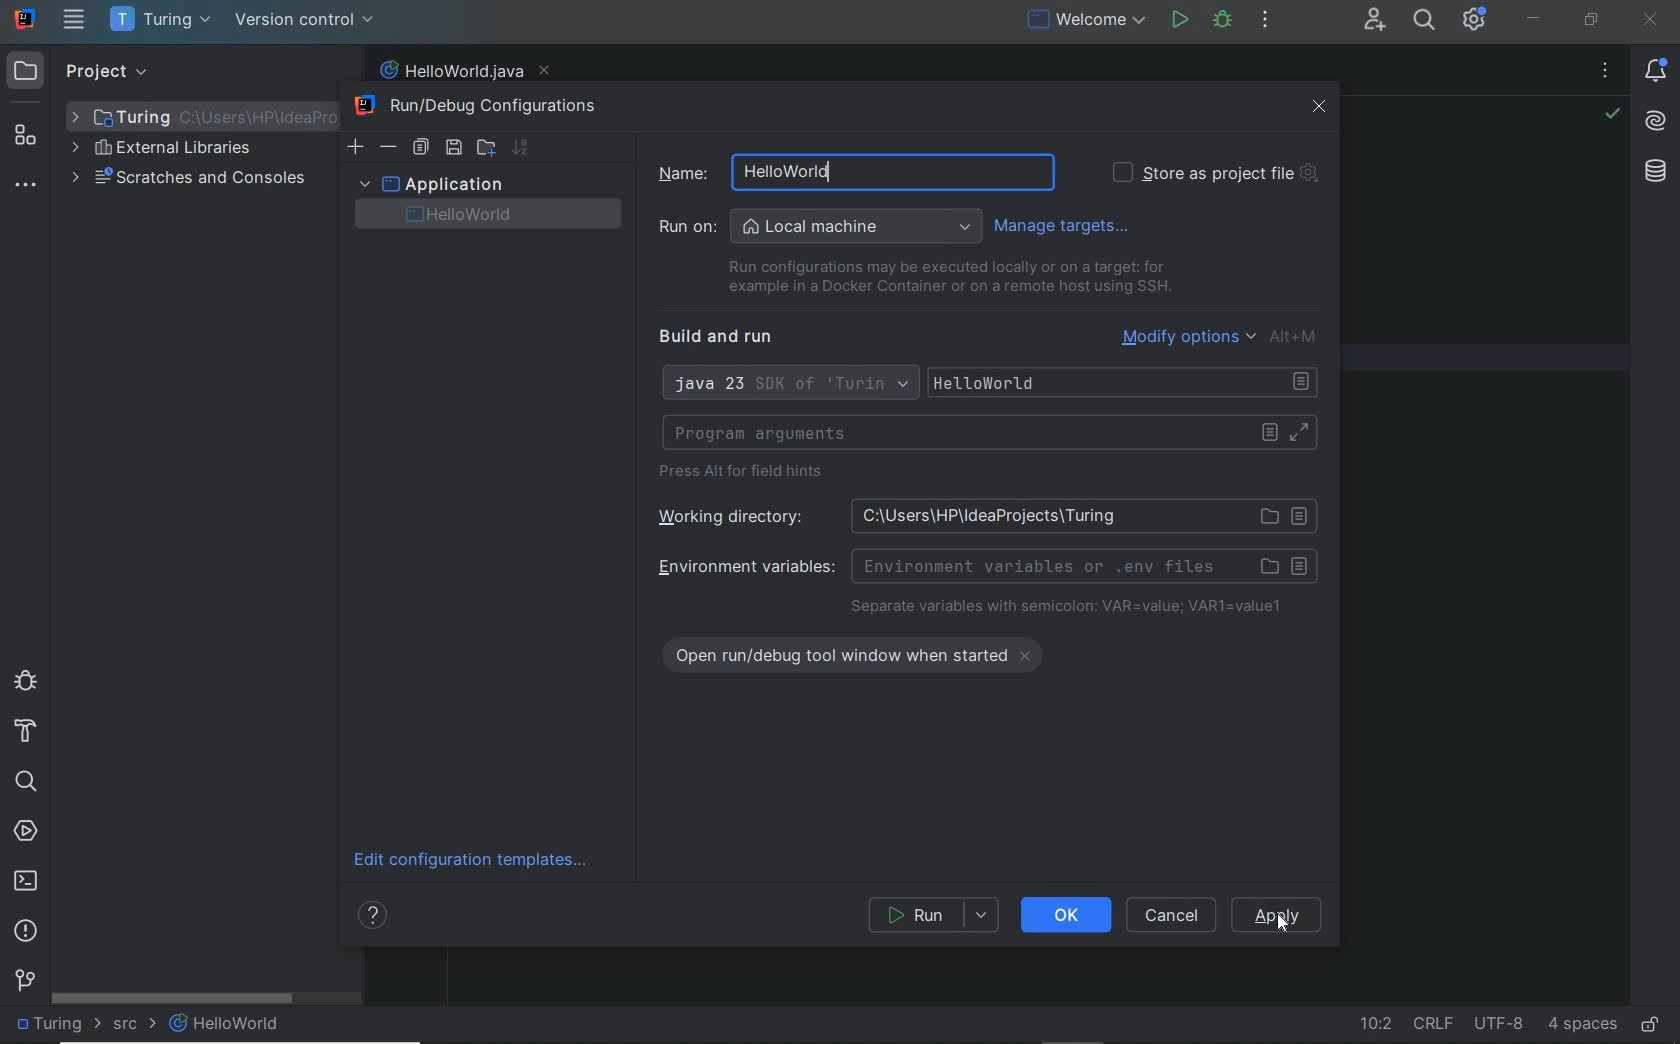  What do you see at coordinates (484, 107) in the screenshot?
I see `RUN/DEBUG CONFIGURATIONS` at bounding box center [484, 107].